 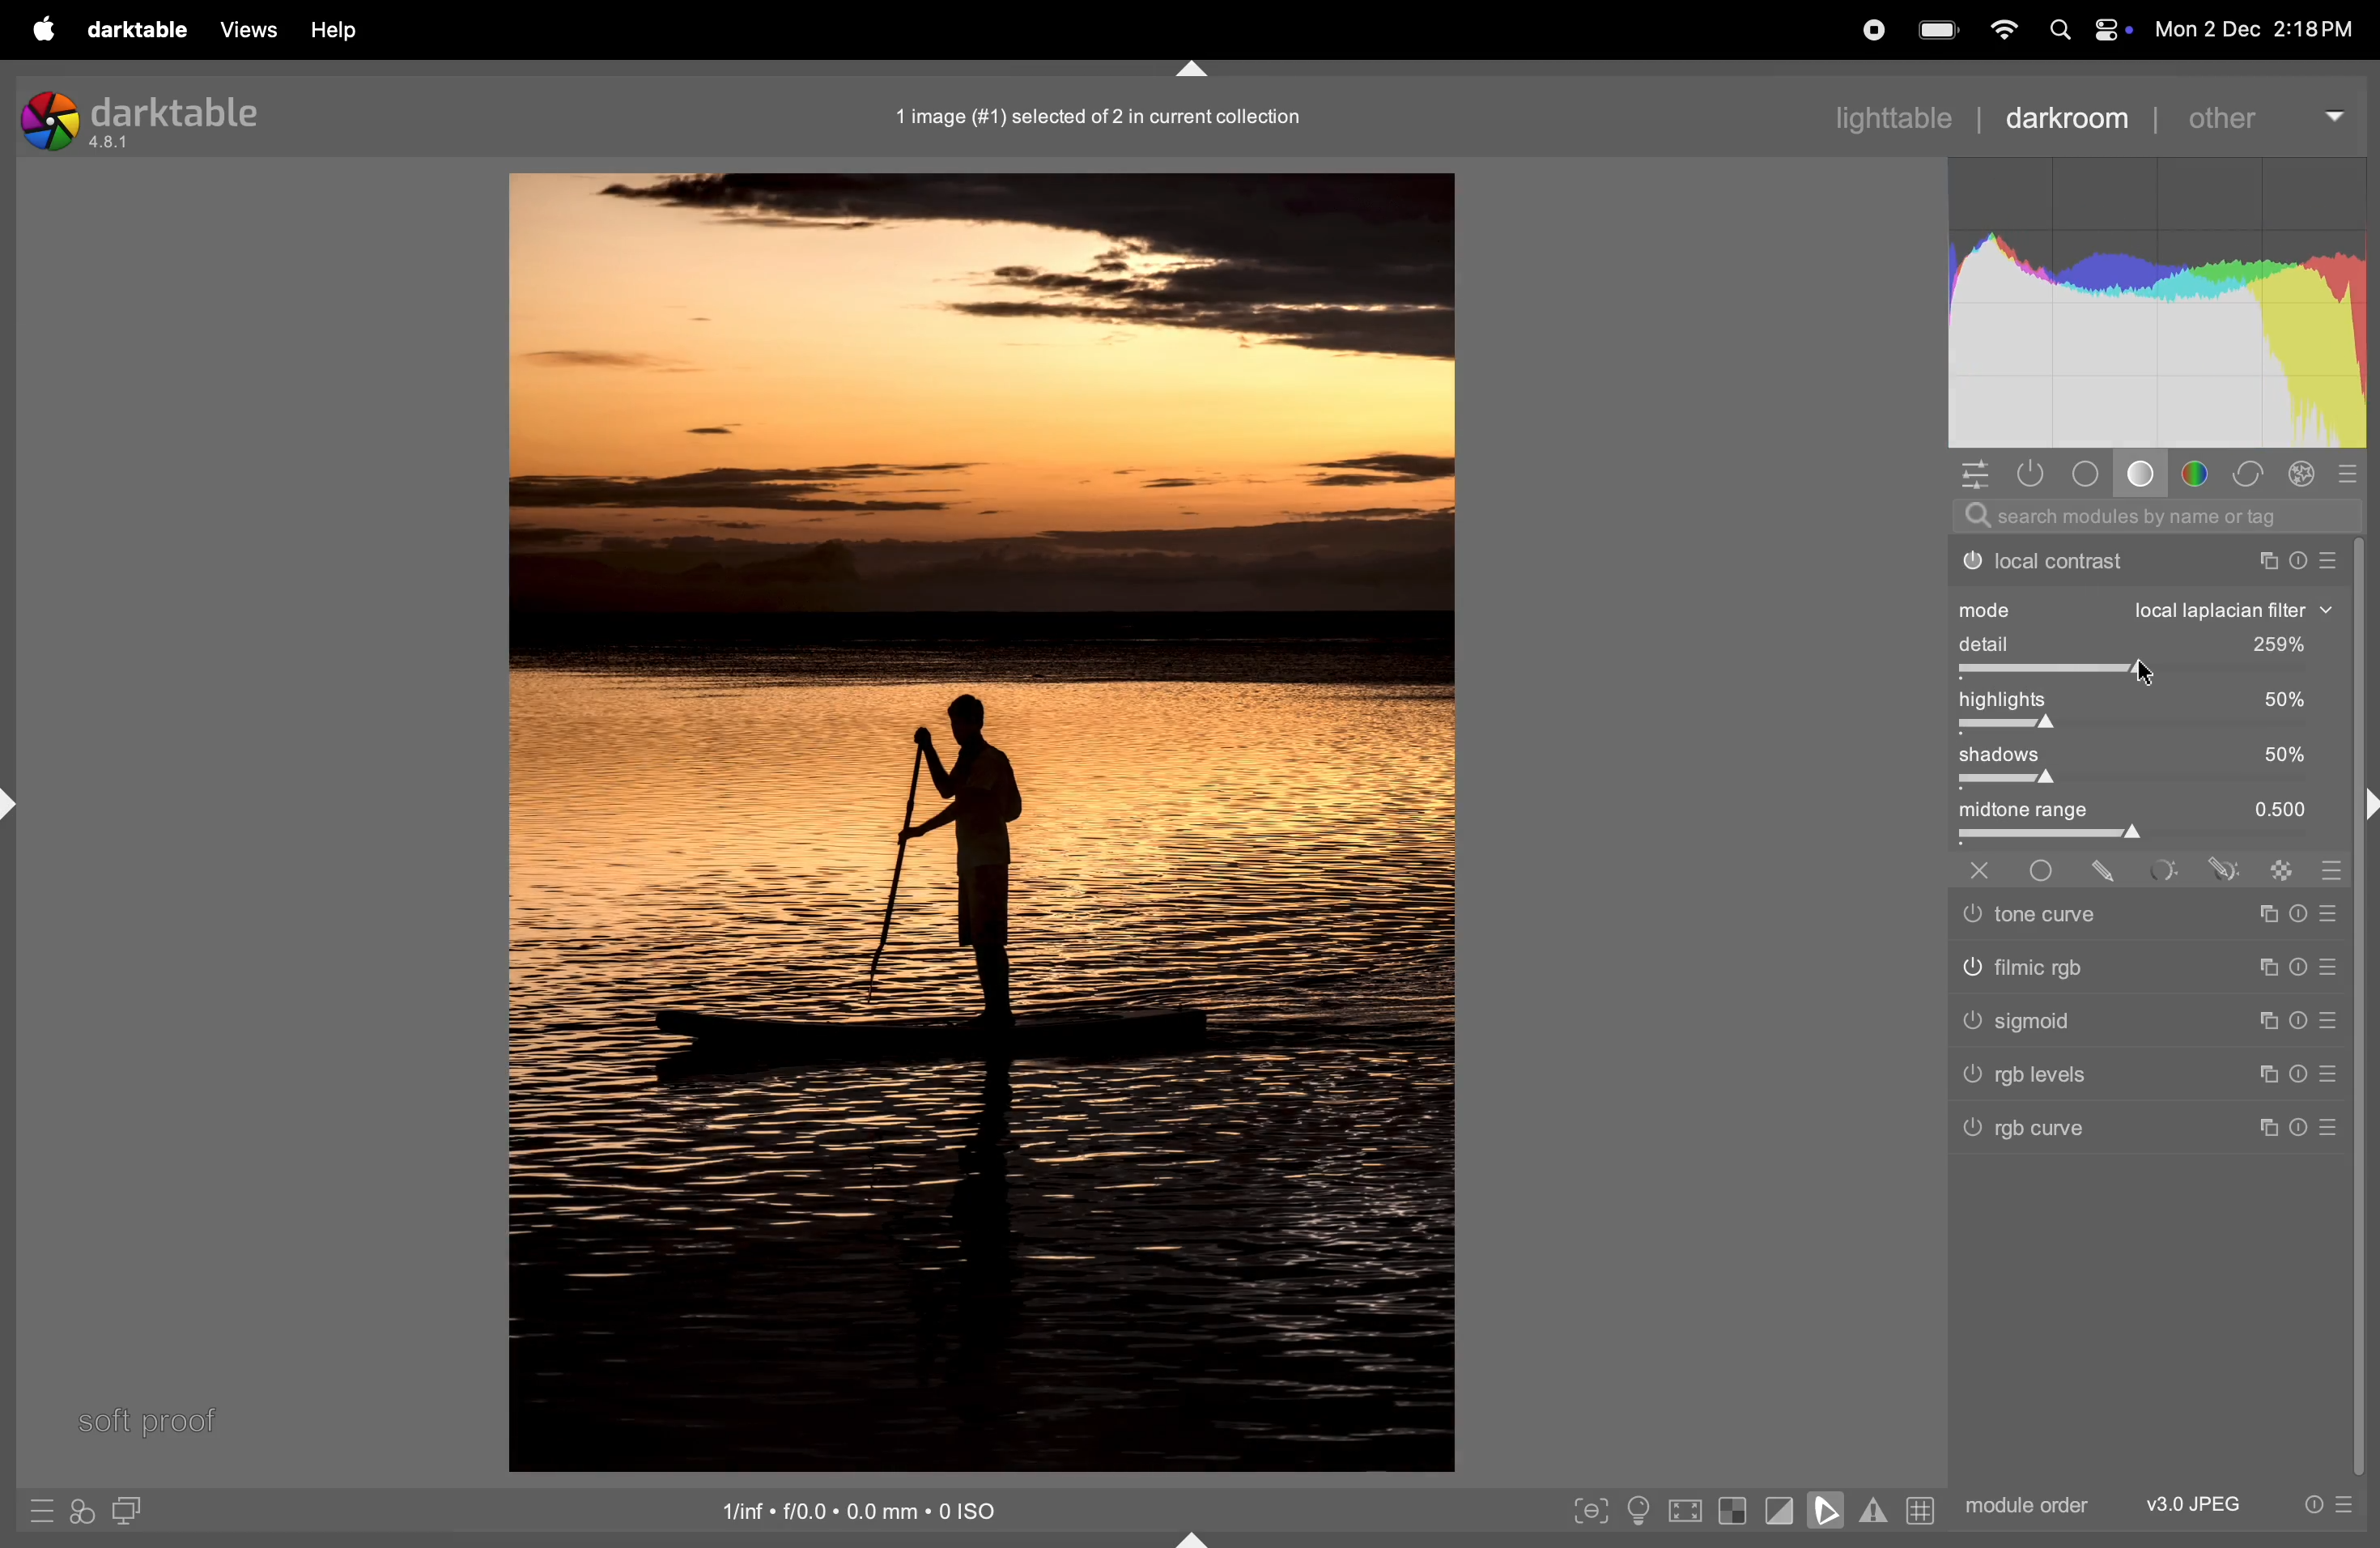 What do you see at coordinates (2140, 473) in the screenshot?
I see `tone` at bounding box center [2140, 473].